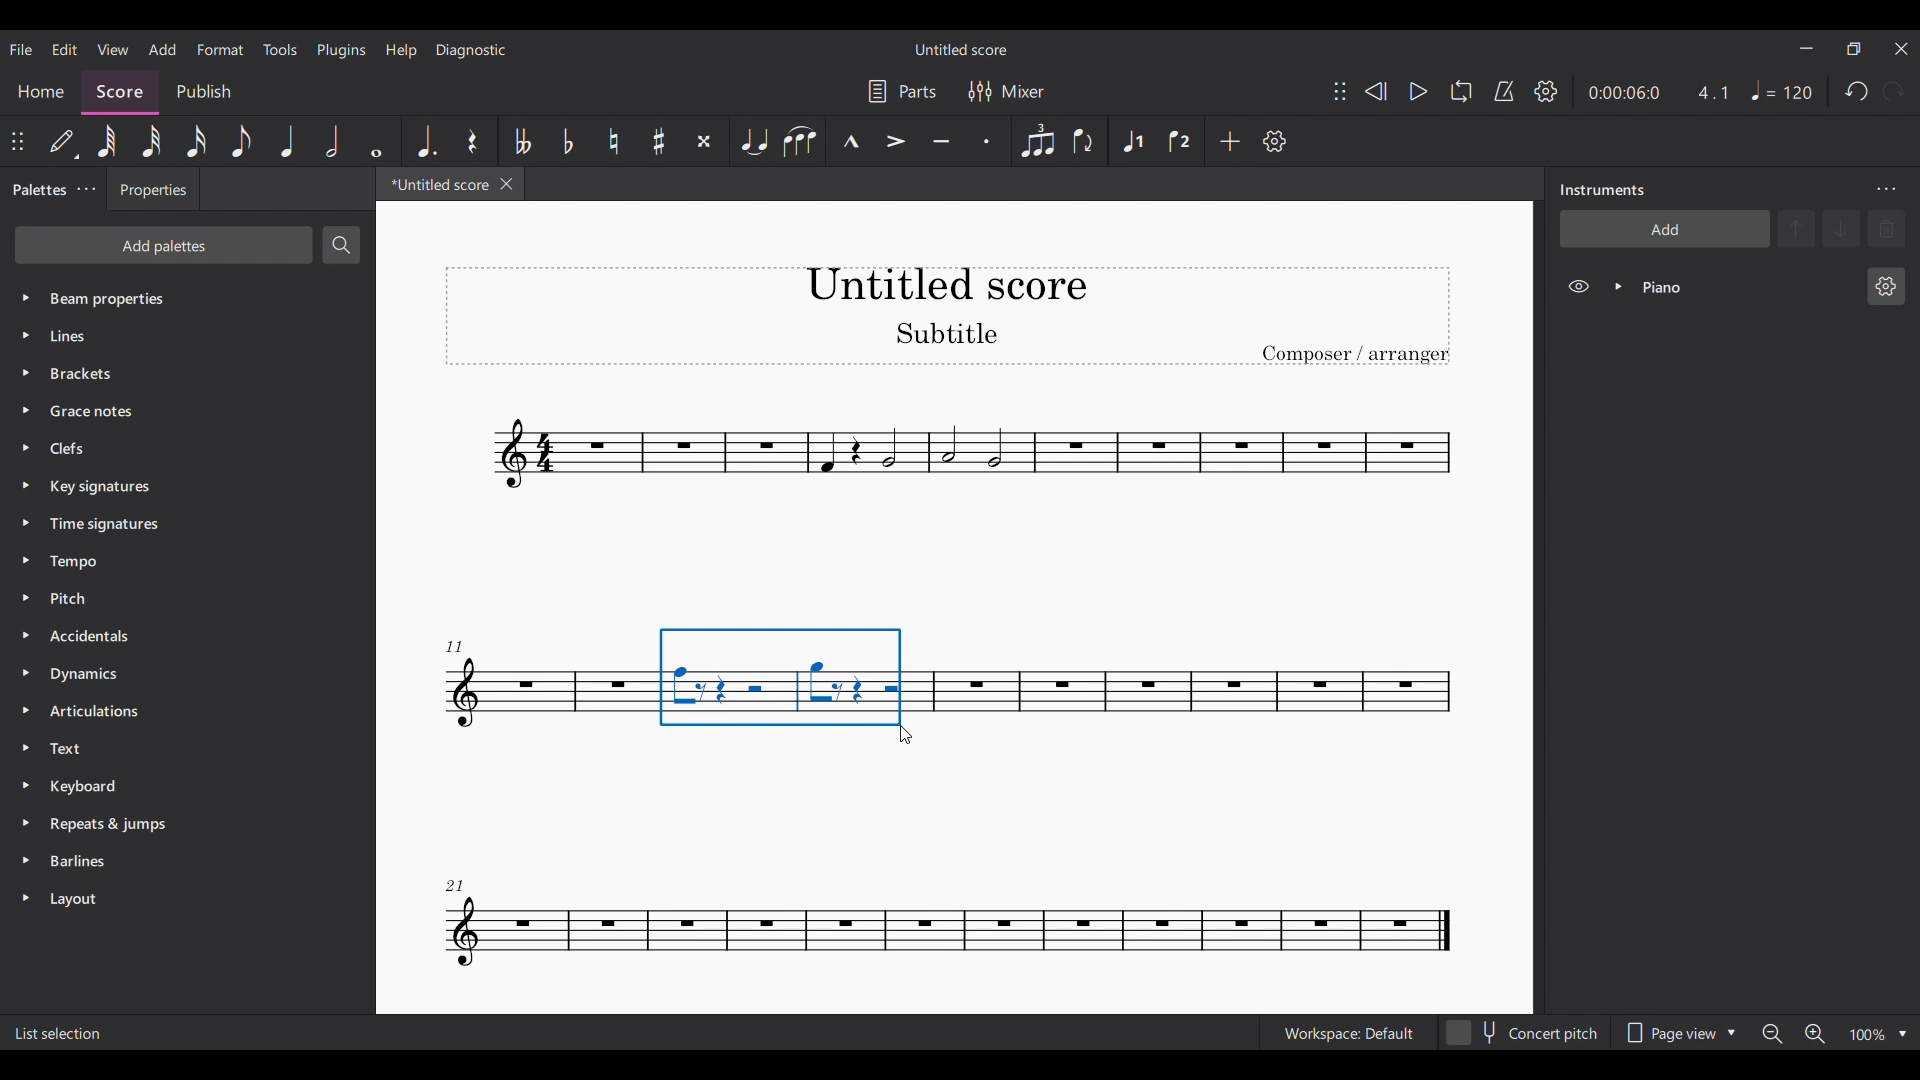  I want to click on Add menu, so click(163, 49).